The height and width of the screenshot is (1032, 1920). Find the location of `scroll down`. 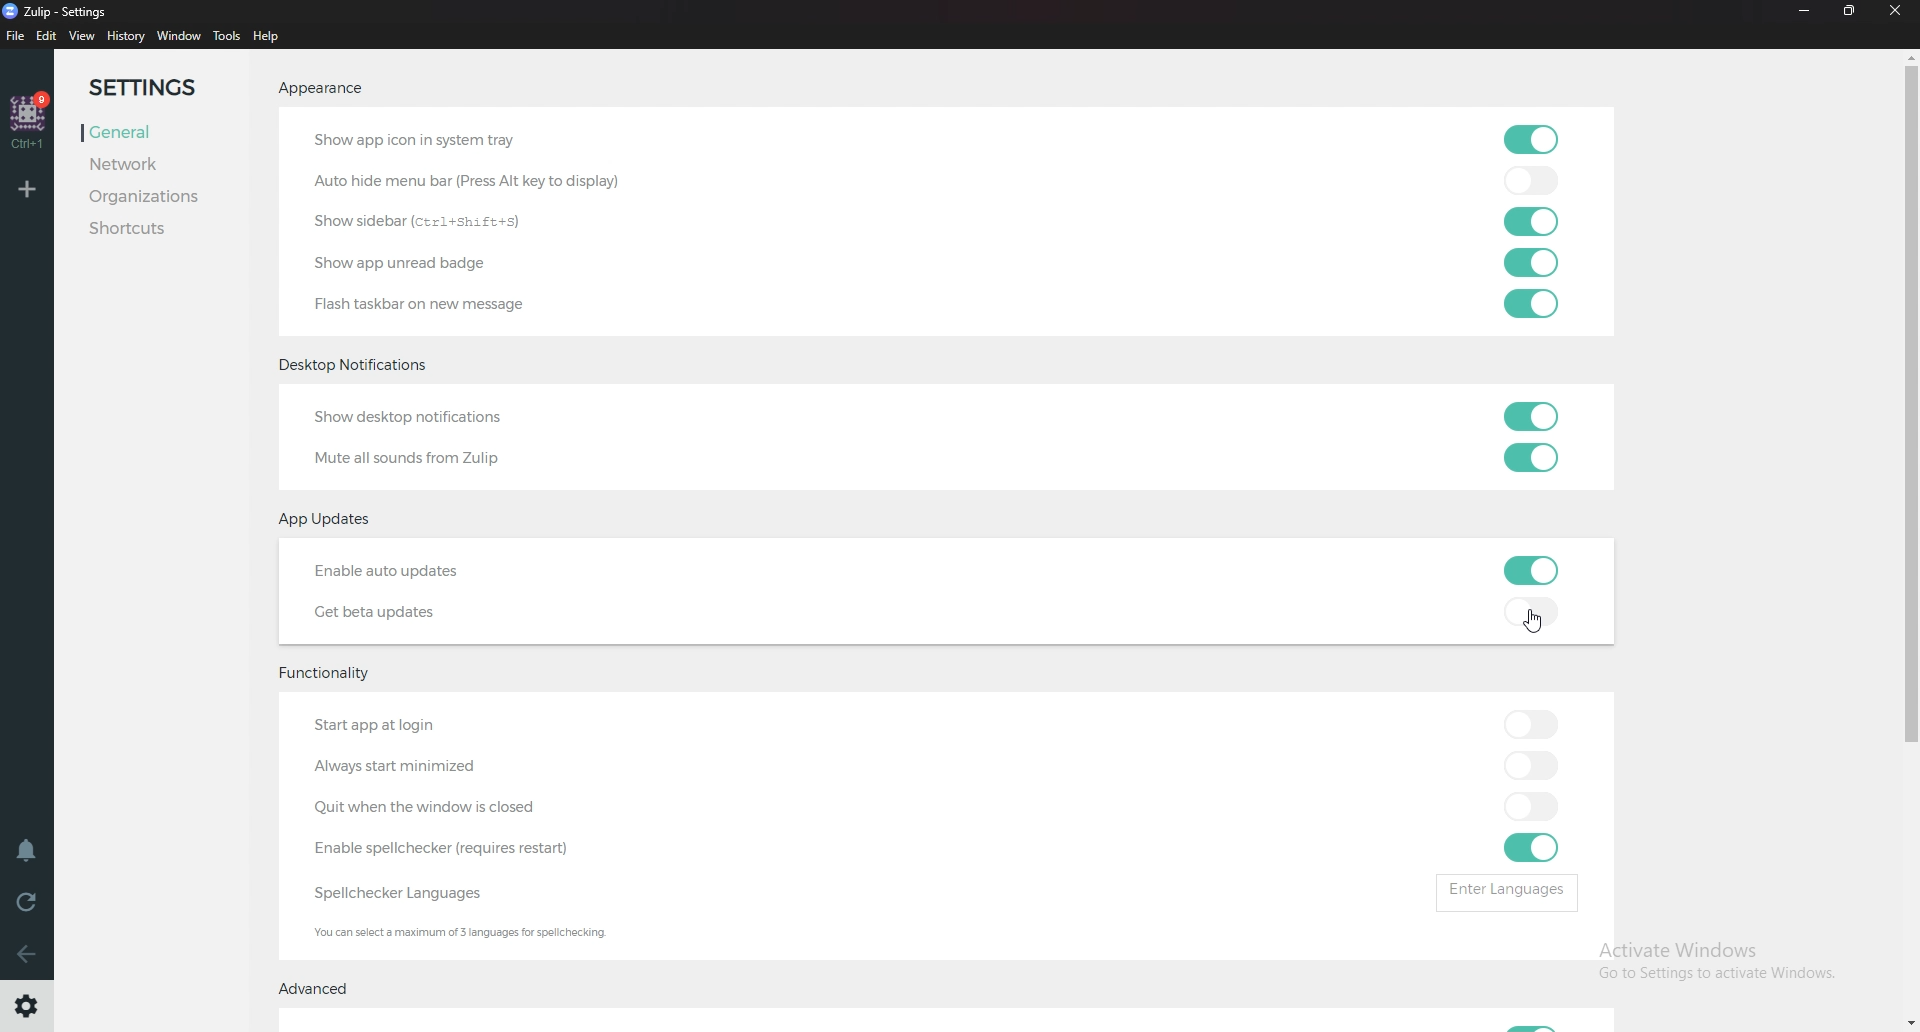

scroll down is located at coordinates (1908, 1022).